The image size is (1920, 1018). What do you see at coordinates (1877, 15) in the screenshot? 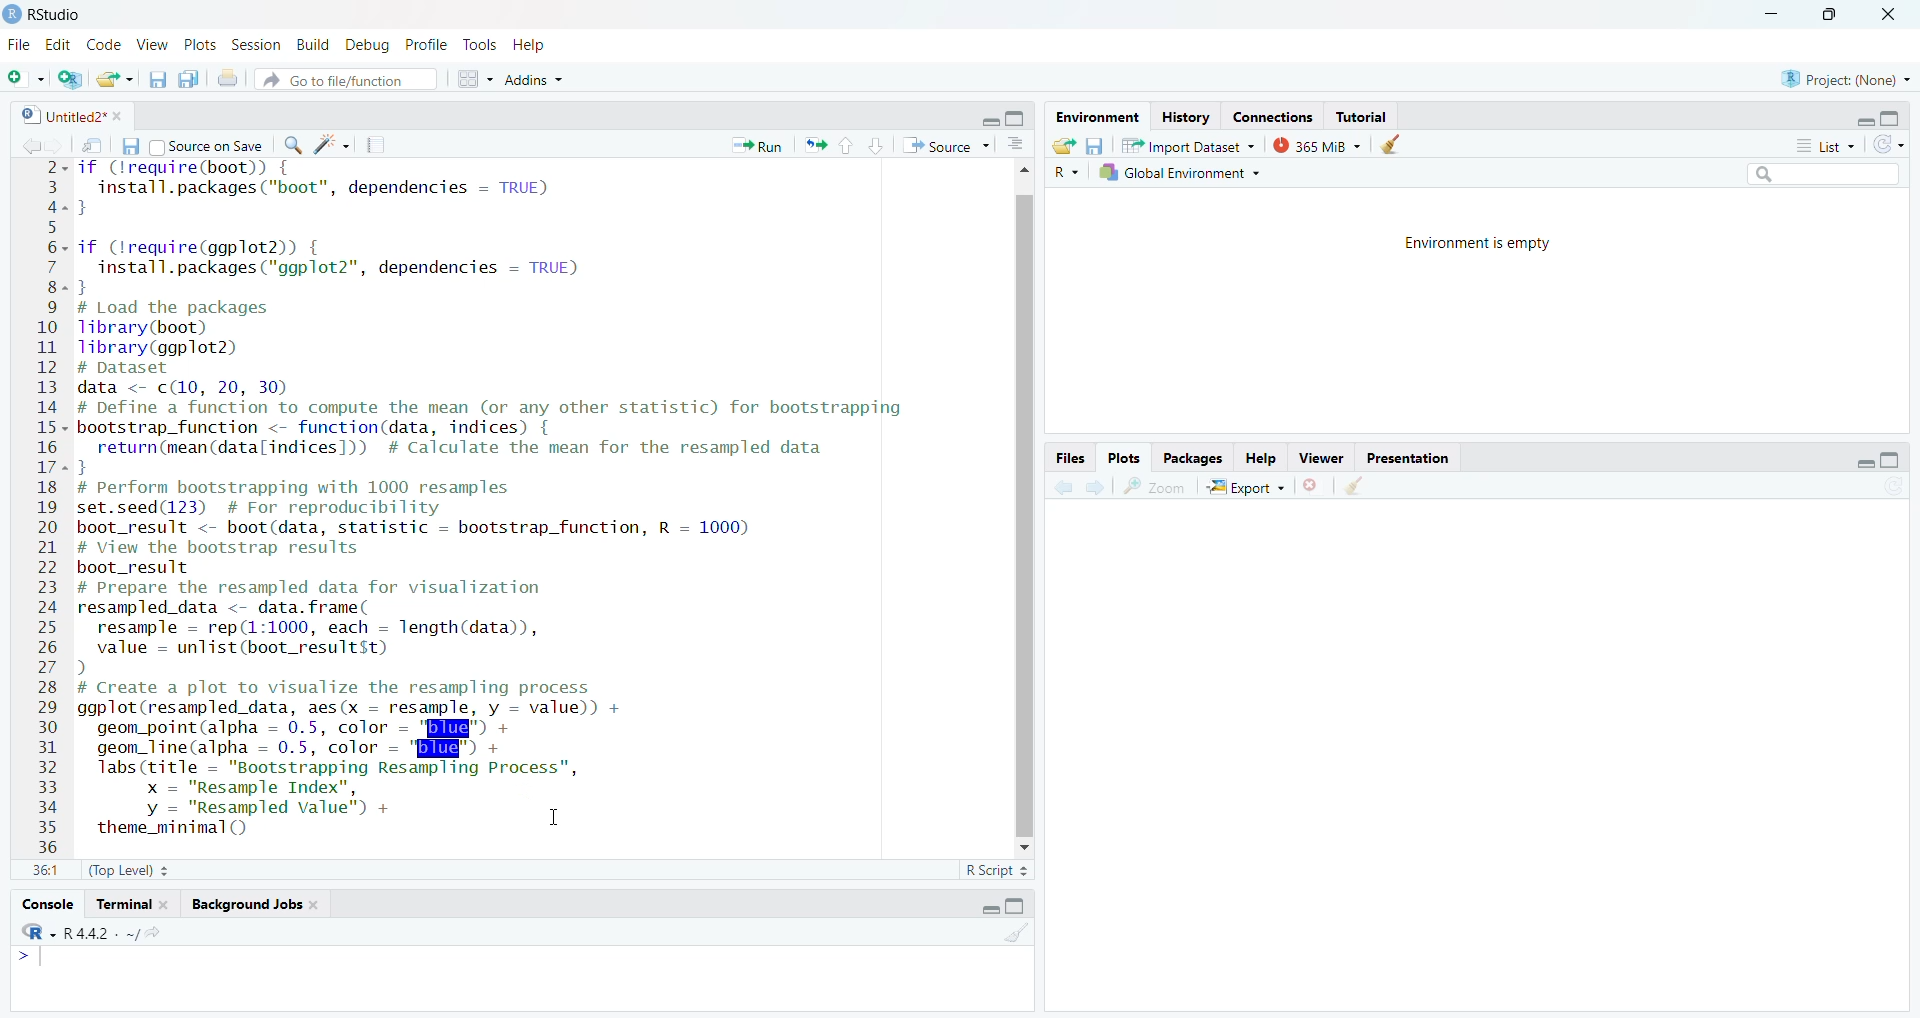
I see `close` at bounding box center [1877, 15].